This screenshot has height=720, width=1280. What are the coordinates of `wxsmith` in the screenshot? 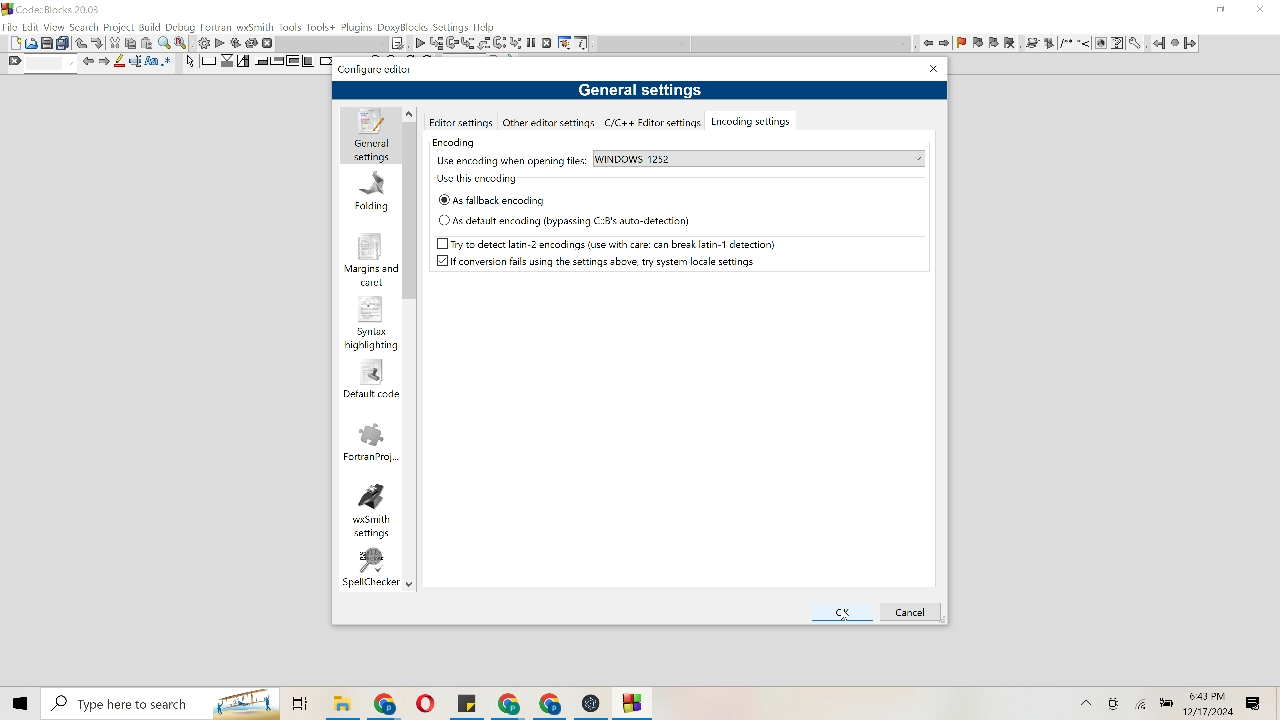 It's located at (255, 28).